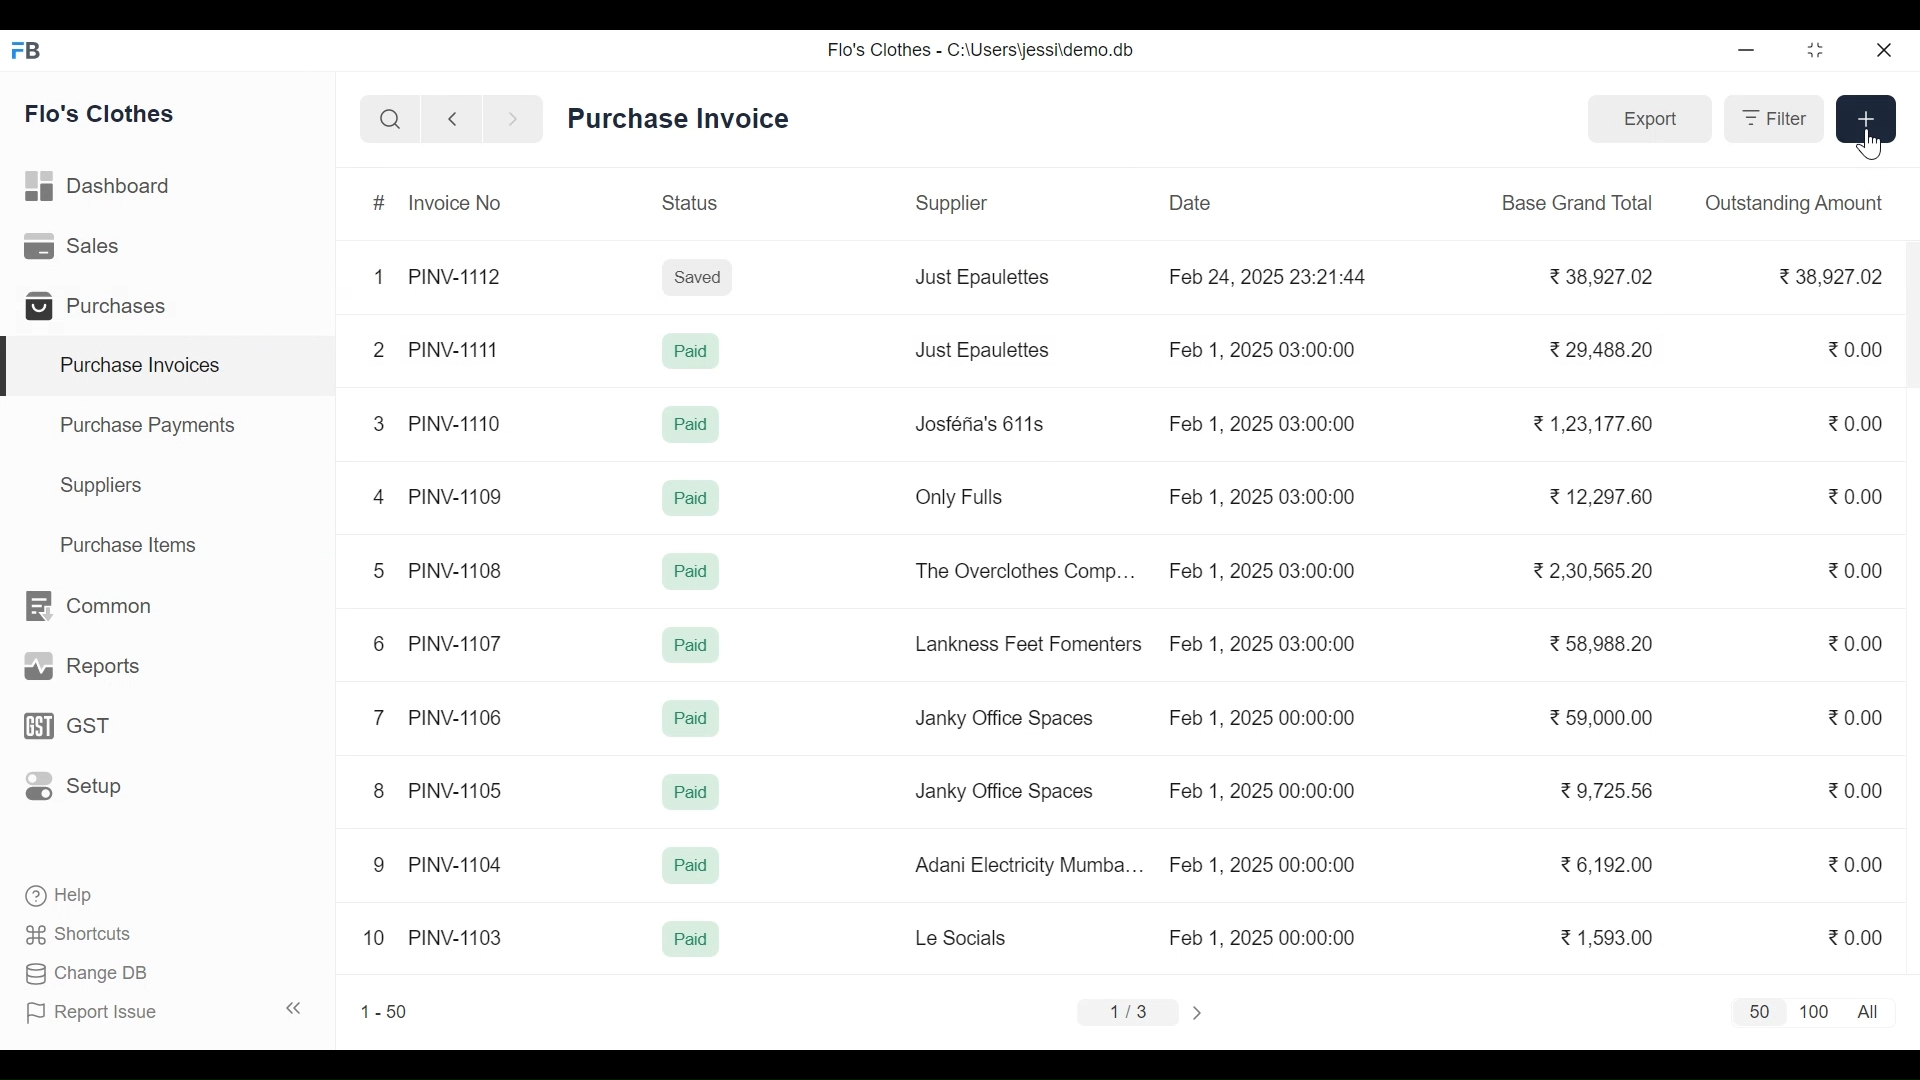  I want to click on 8, so click(376, 789).